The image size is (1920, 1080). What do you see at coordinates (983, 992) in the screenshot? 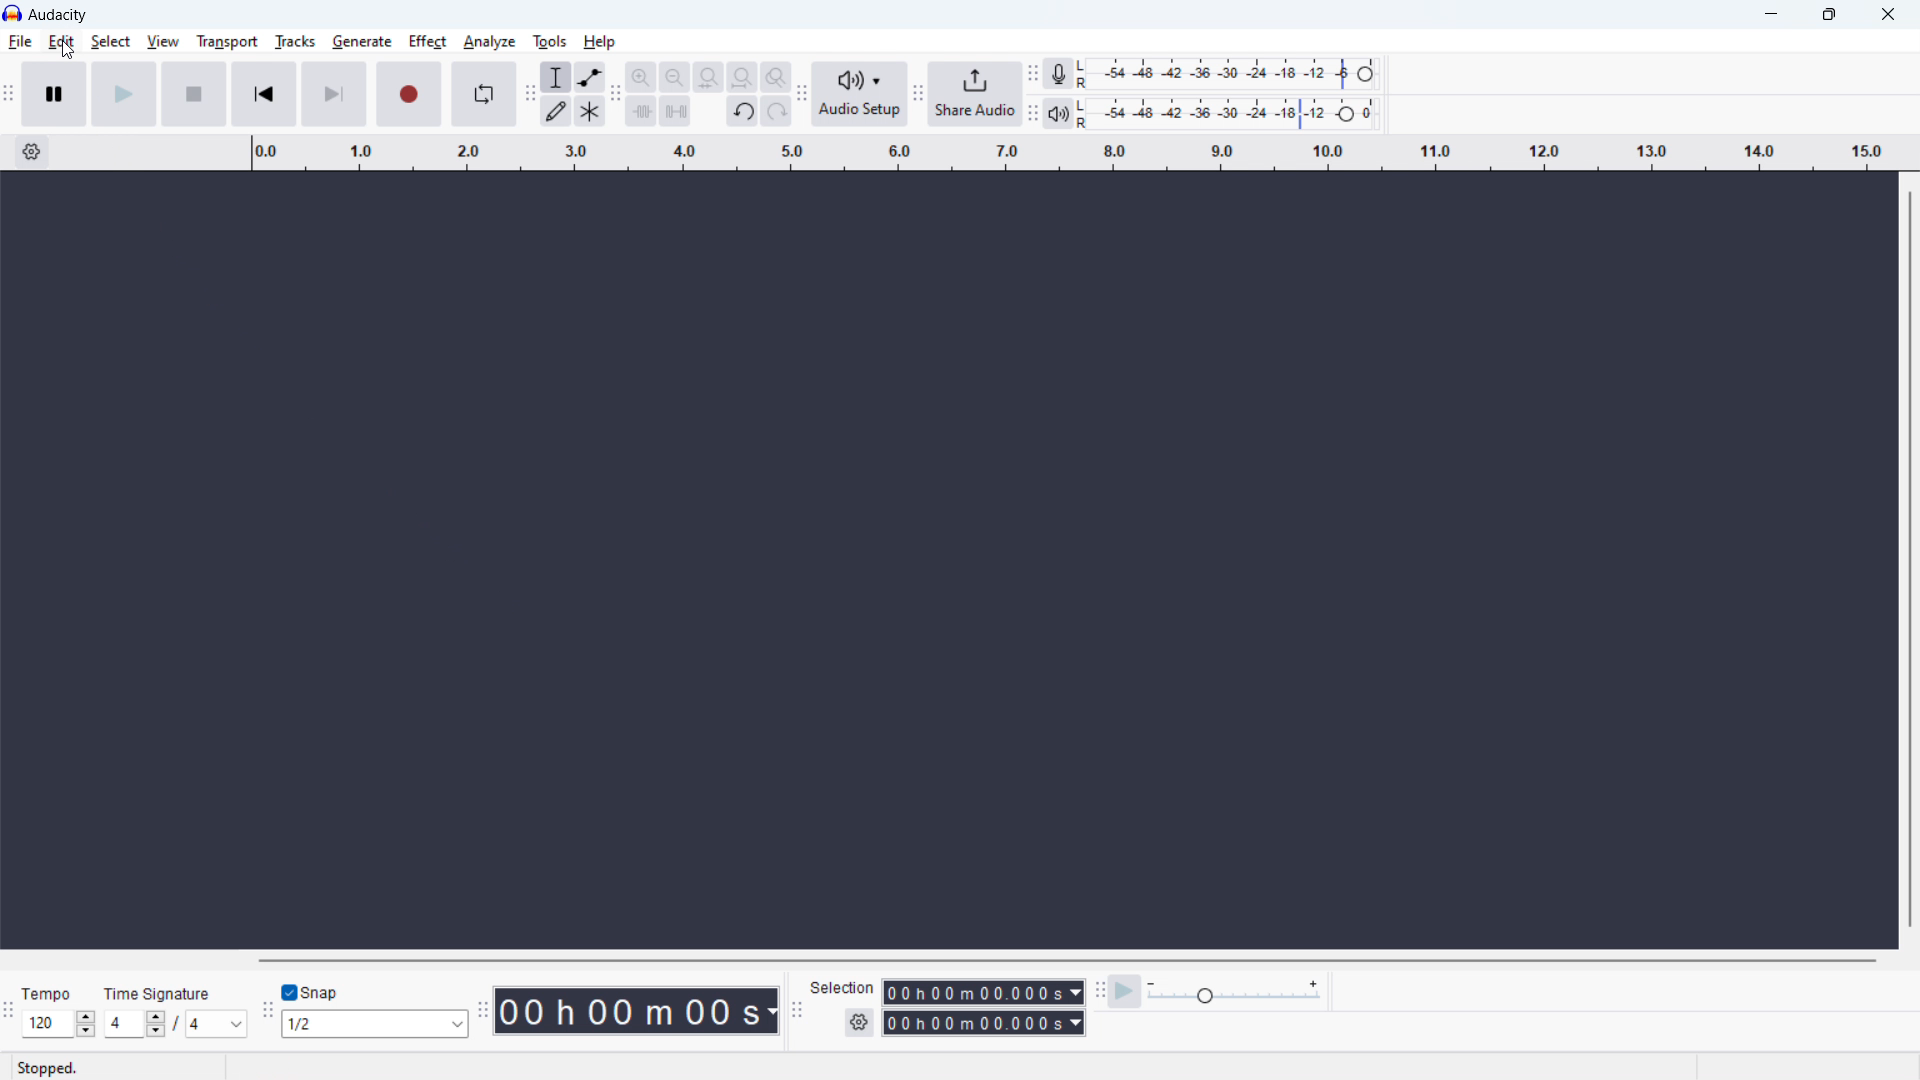
I see `start time` at bounding box center [983, 992].